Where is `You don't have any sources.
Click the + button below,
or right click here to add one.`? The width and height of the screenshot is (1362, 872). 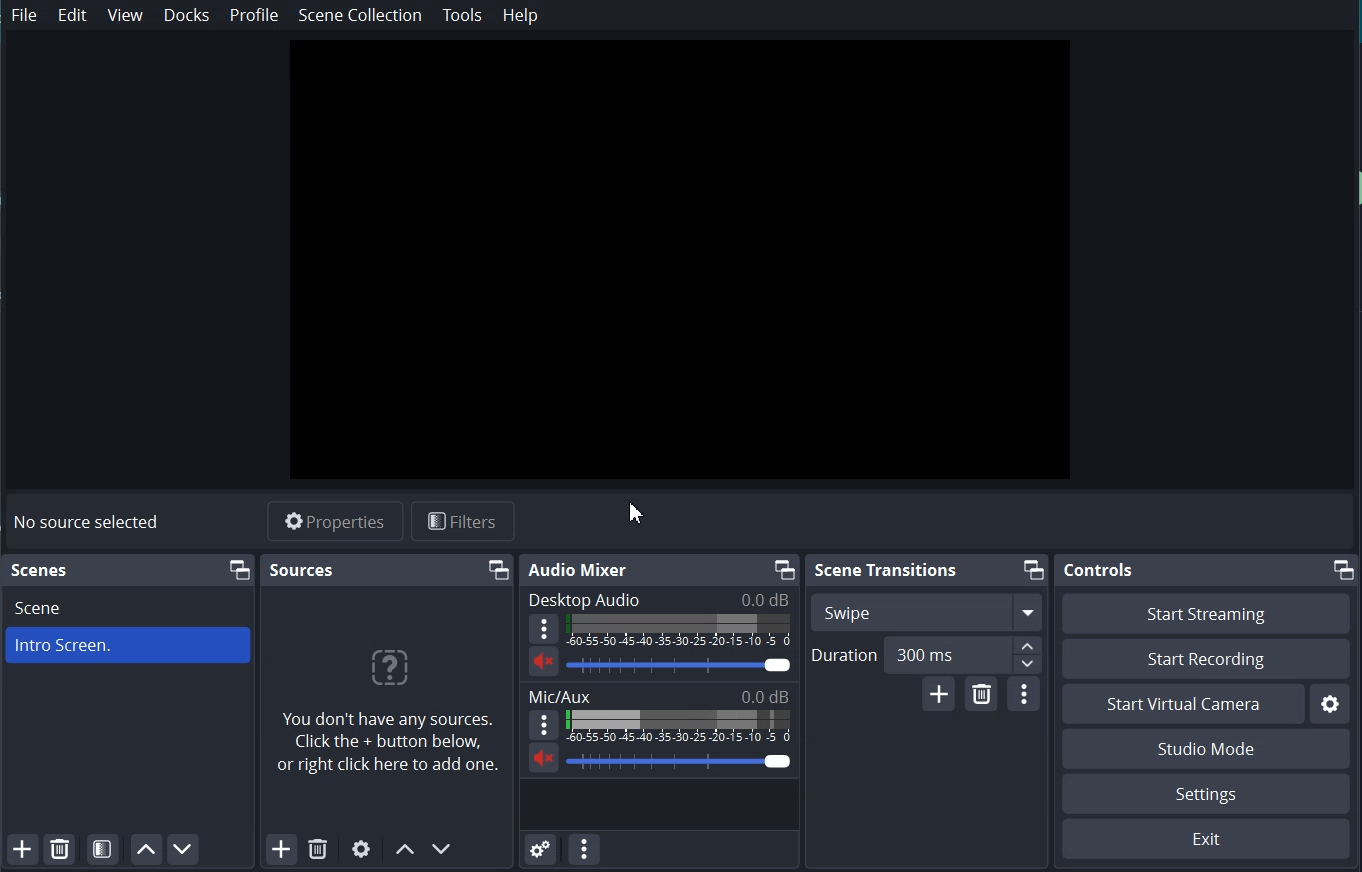 You don't have any sources.
Click the + button below,
or right click here to add one. is located at coordinates (390, 748).